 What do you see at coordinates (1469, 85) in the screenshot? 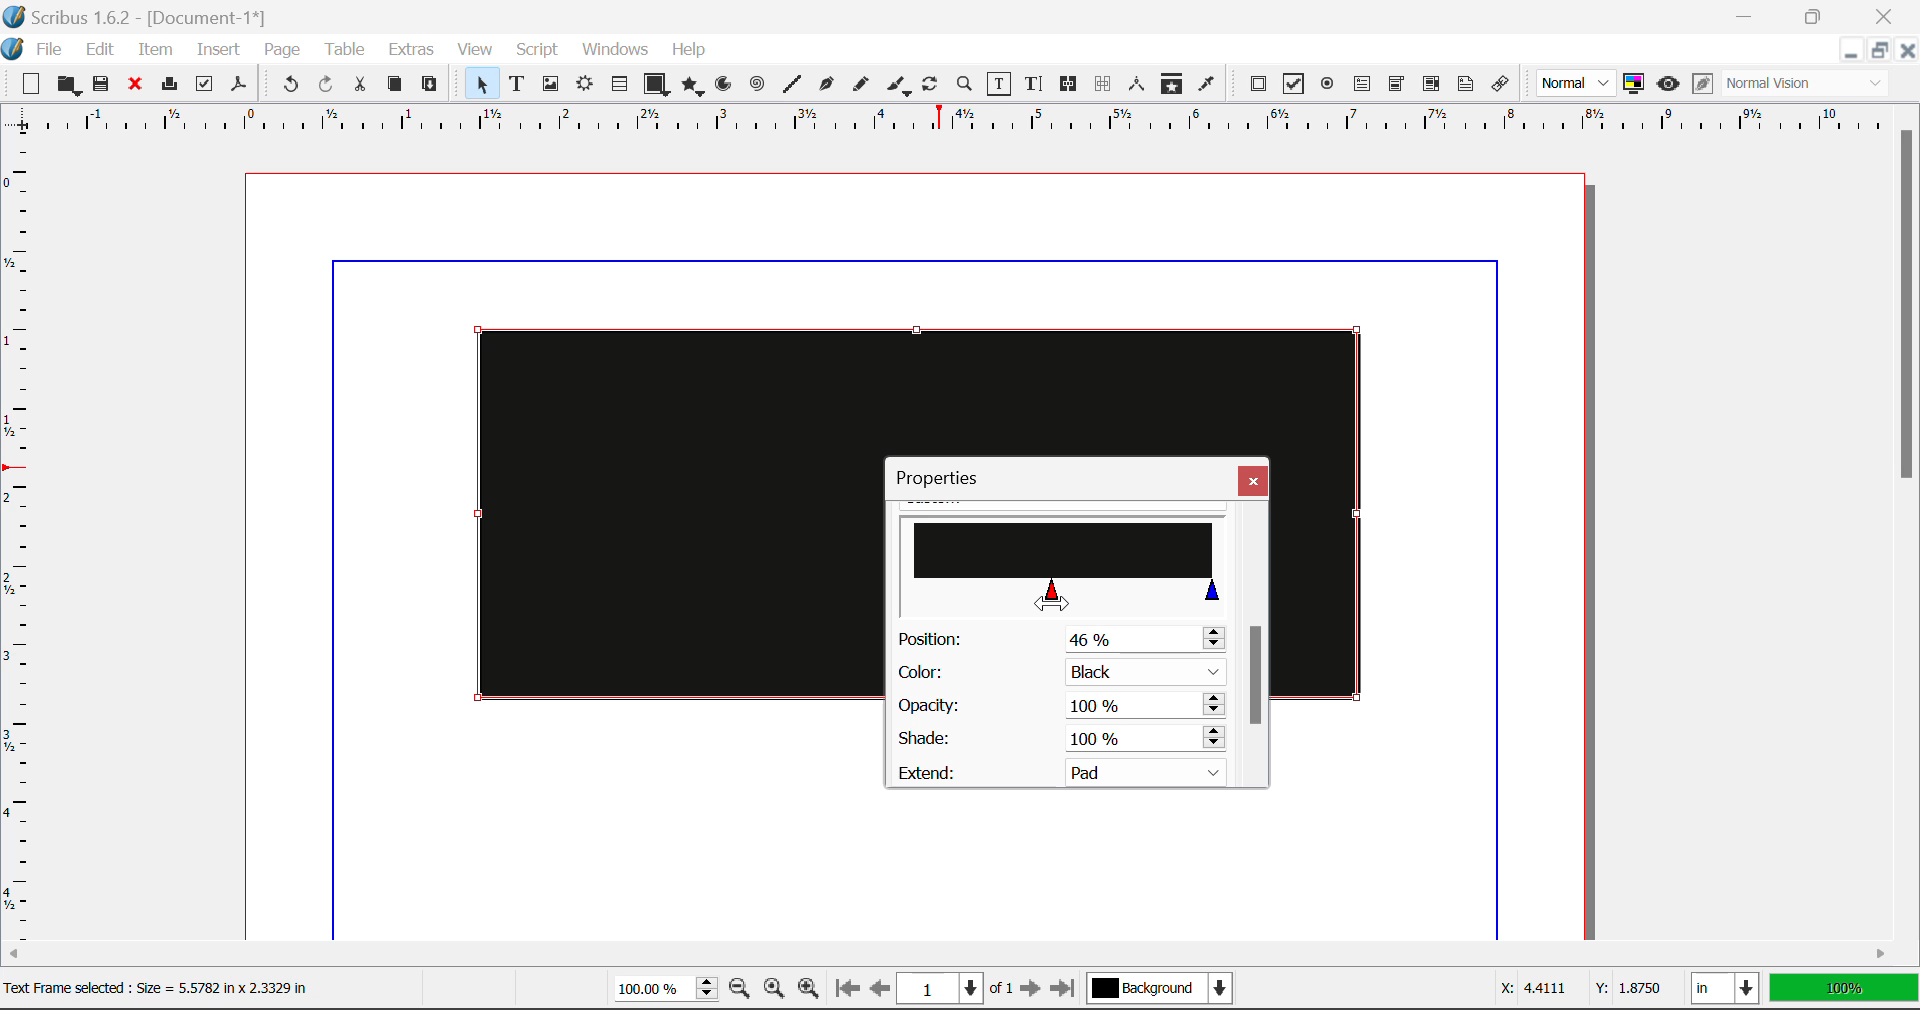
I see `Text Annotation` at bounding box center [1469, 85].